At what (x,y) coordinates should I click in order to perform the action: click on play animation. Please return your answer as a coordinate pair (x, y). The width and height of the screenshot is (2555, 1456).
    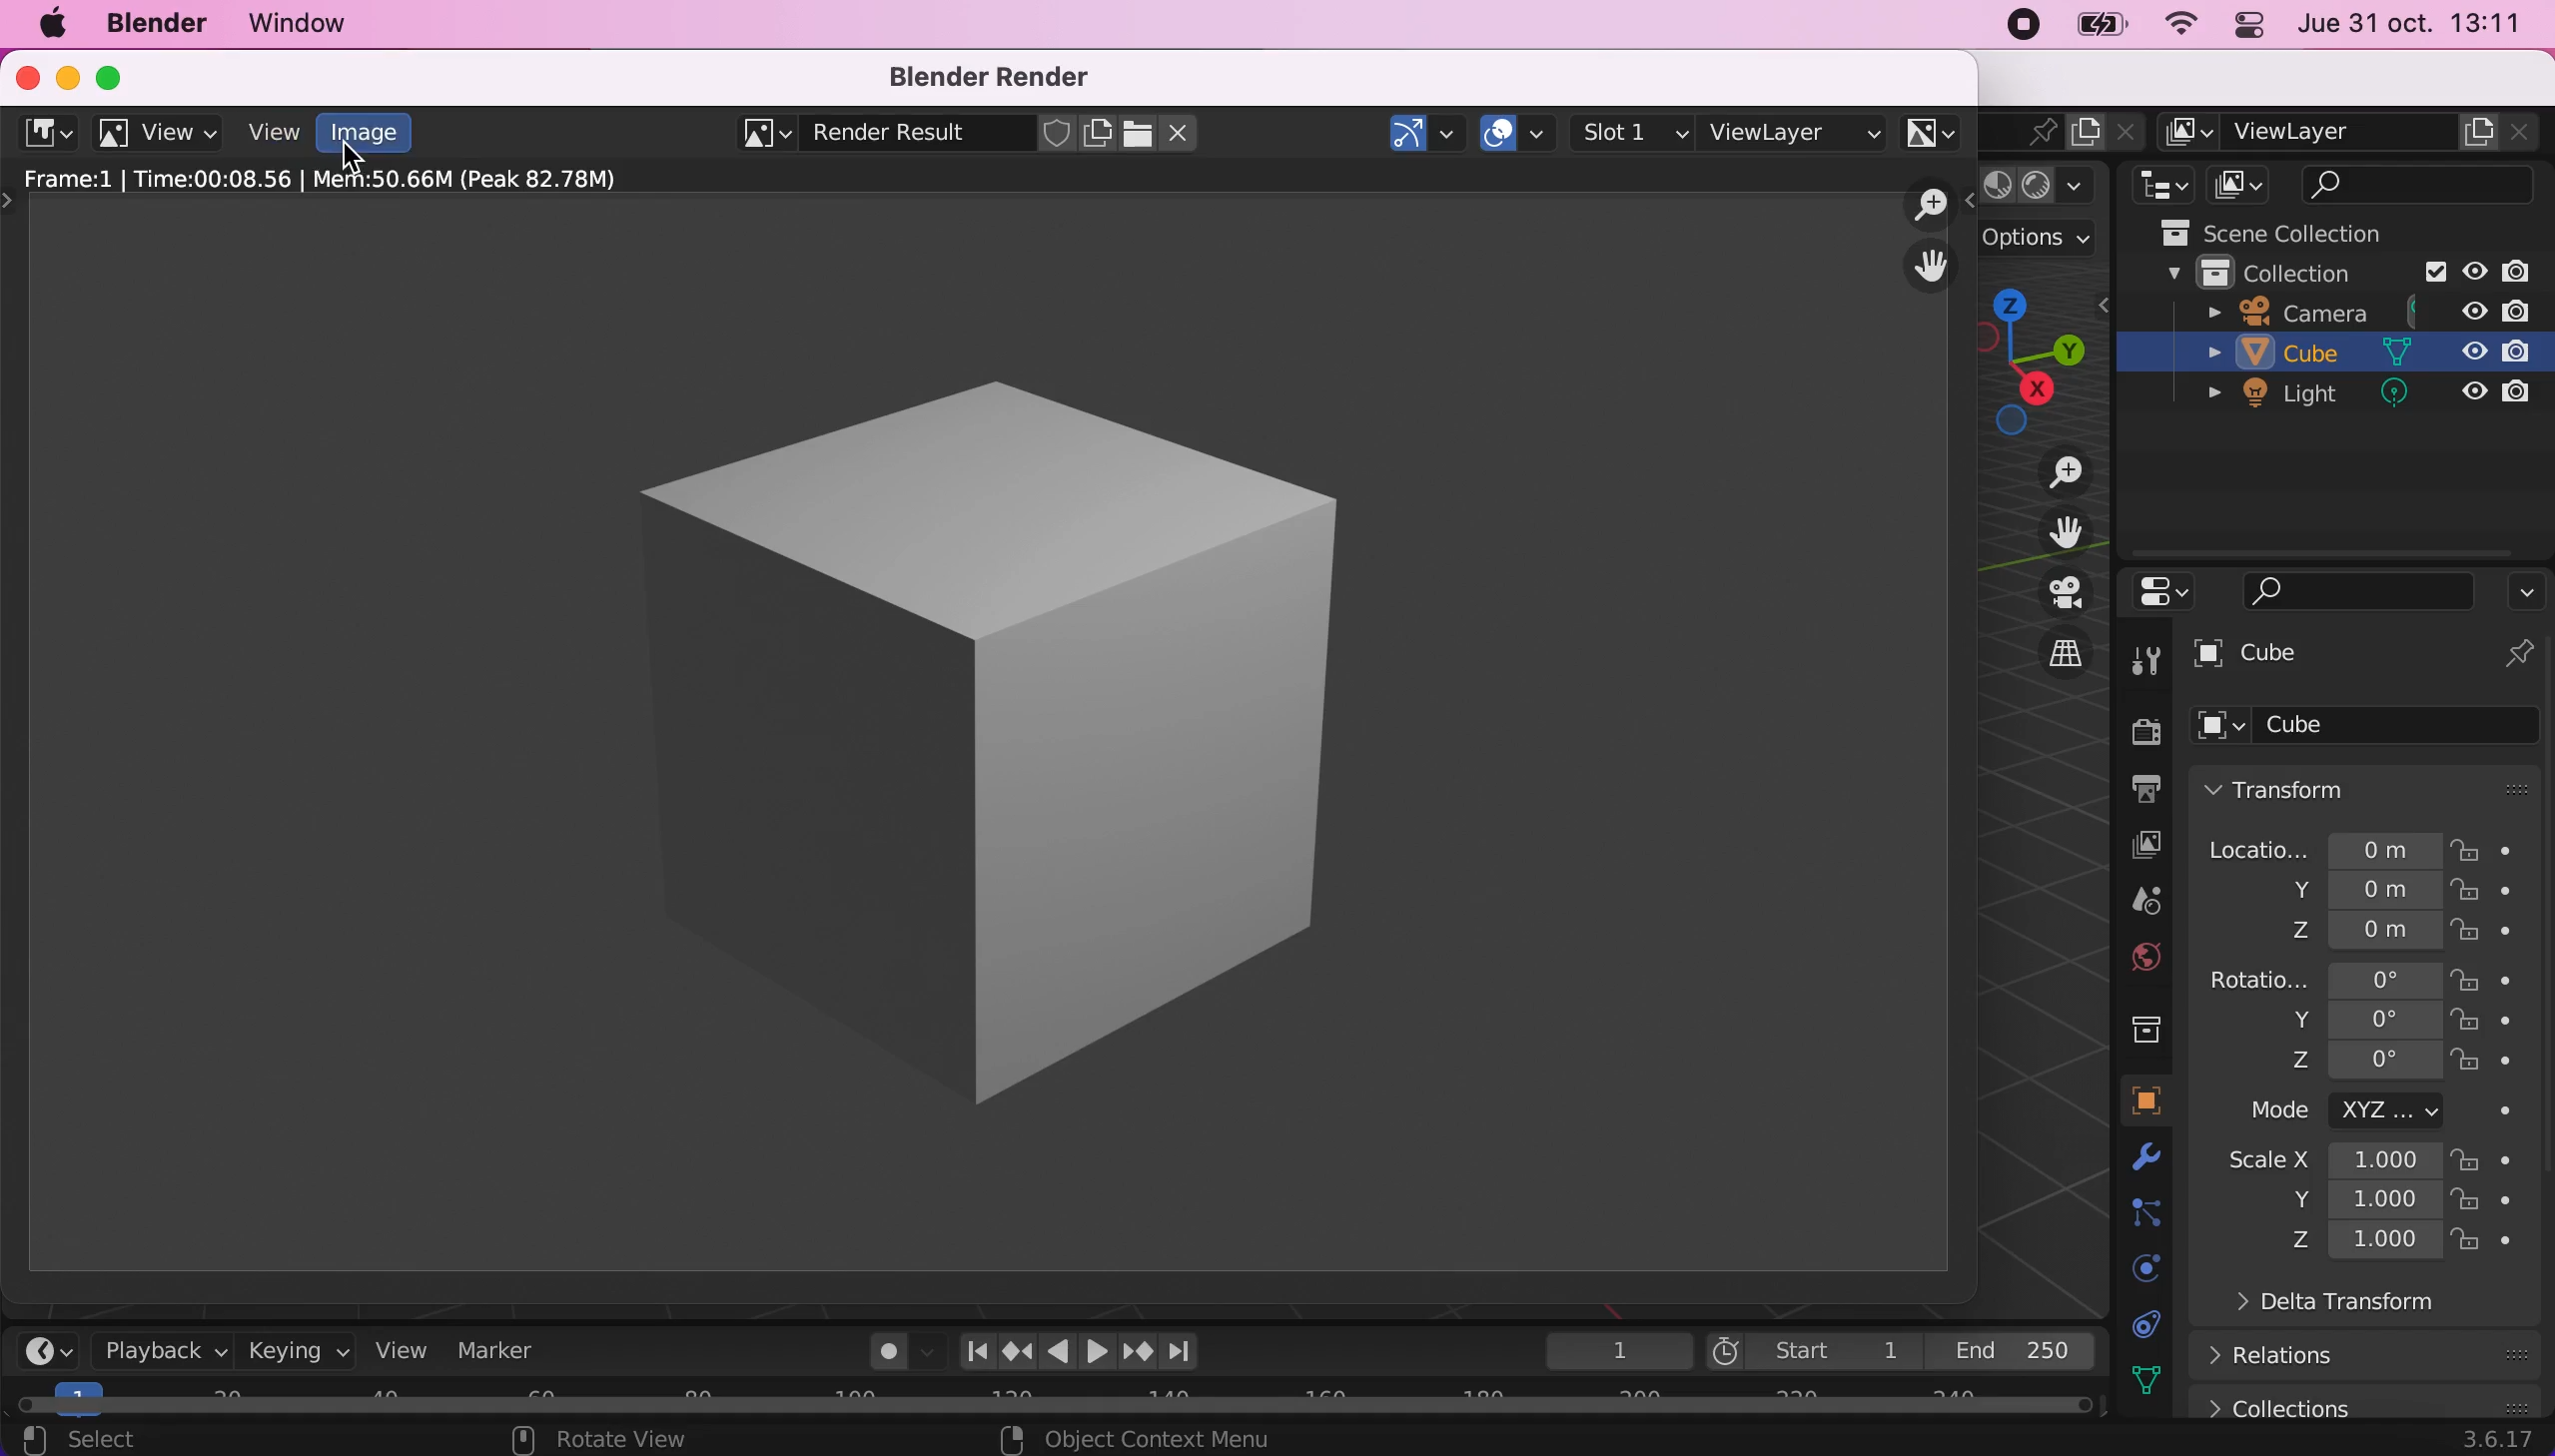
    Looking at the image, I should click on (1057, 1350).